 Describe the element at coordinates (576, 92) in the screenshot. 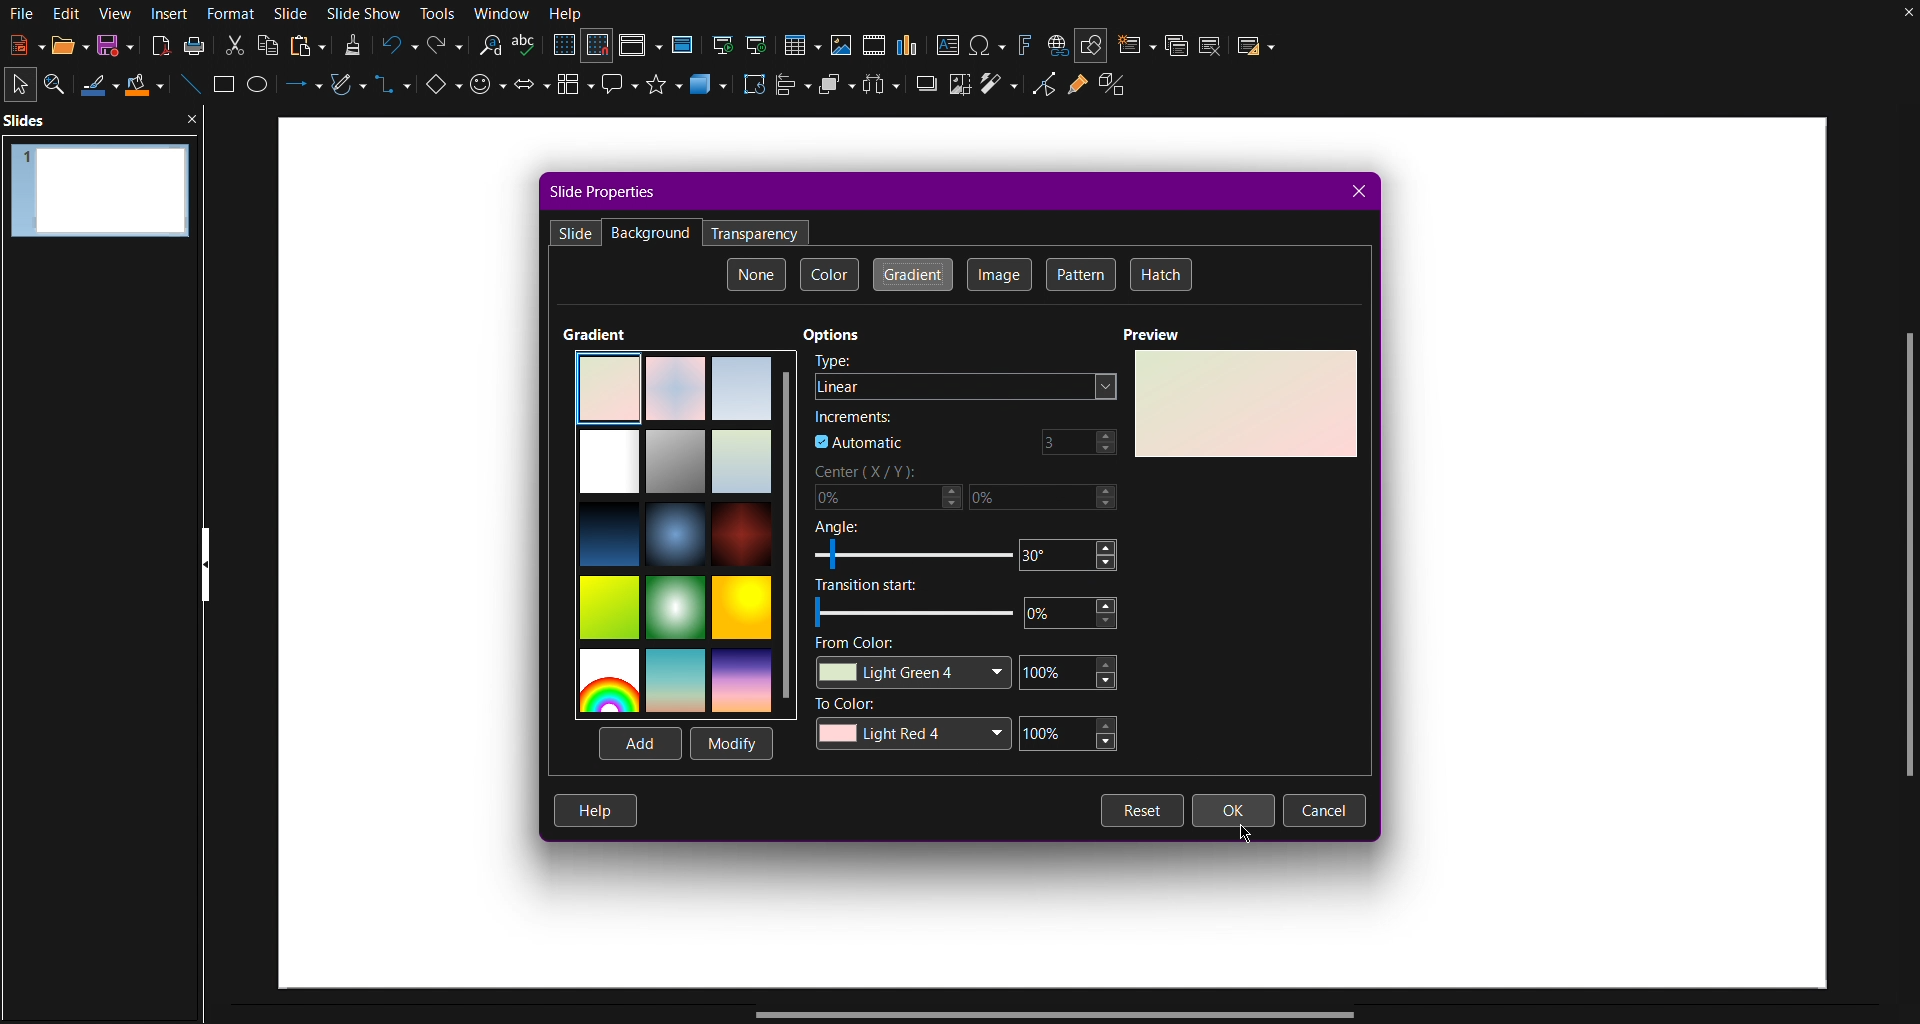

I see `Flowcharts` at that location.